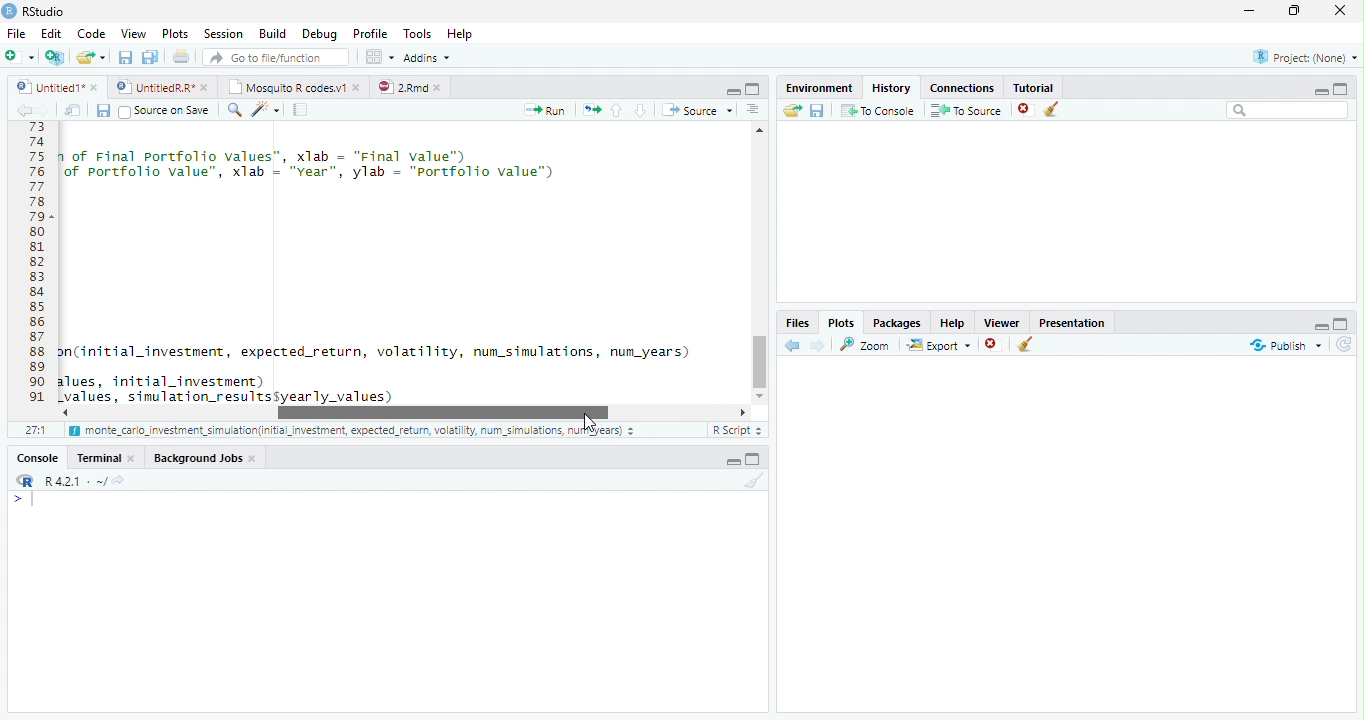 The height and width of the screenshot is (720, 1364). I want to click on Scroll down, so click(761, 393).